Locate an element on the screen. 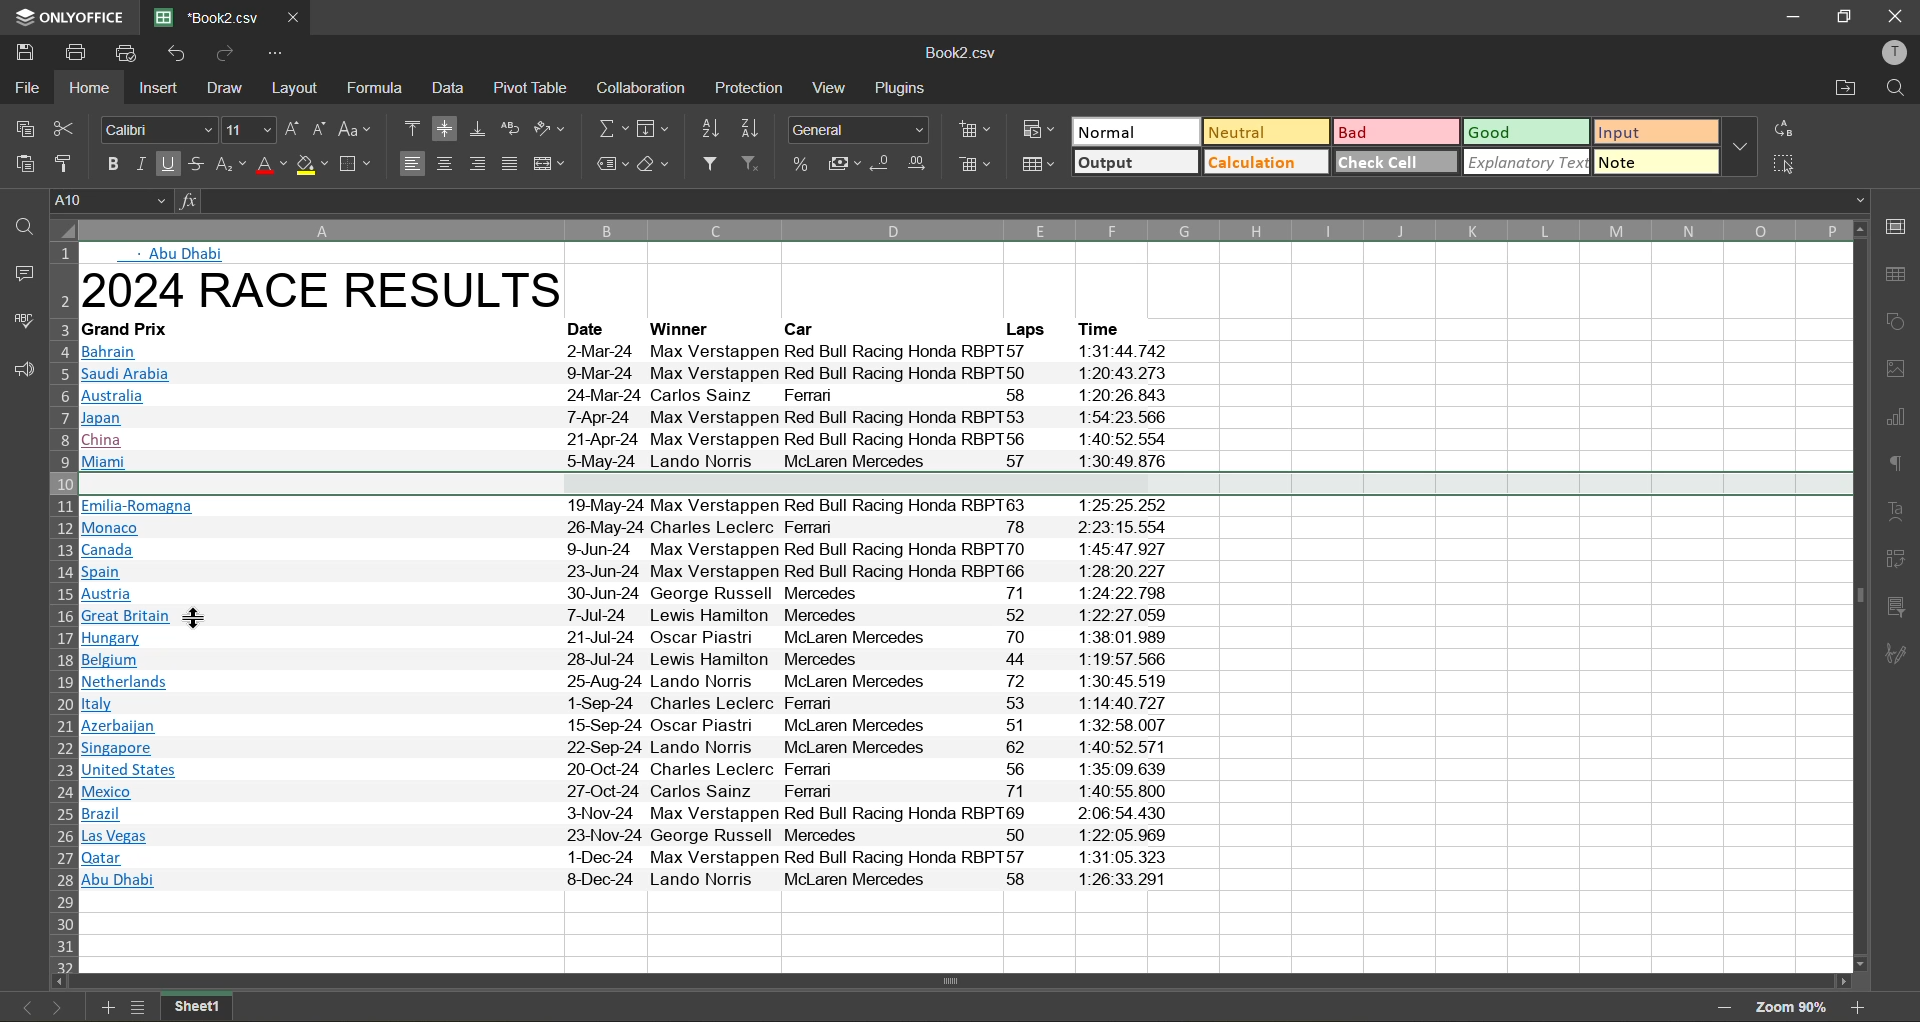 The height and width of the screenshot is (1022, 1920). Min: 57 is located at coordinates (1484, 1007).